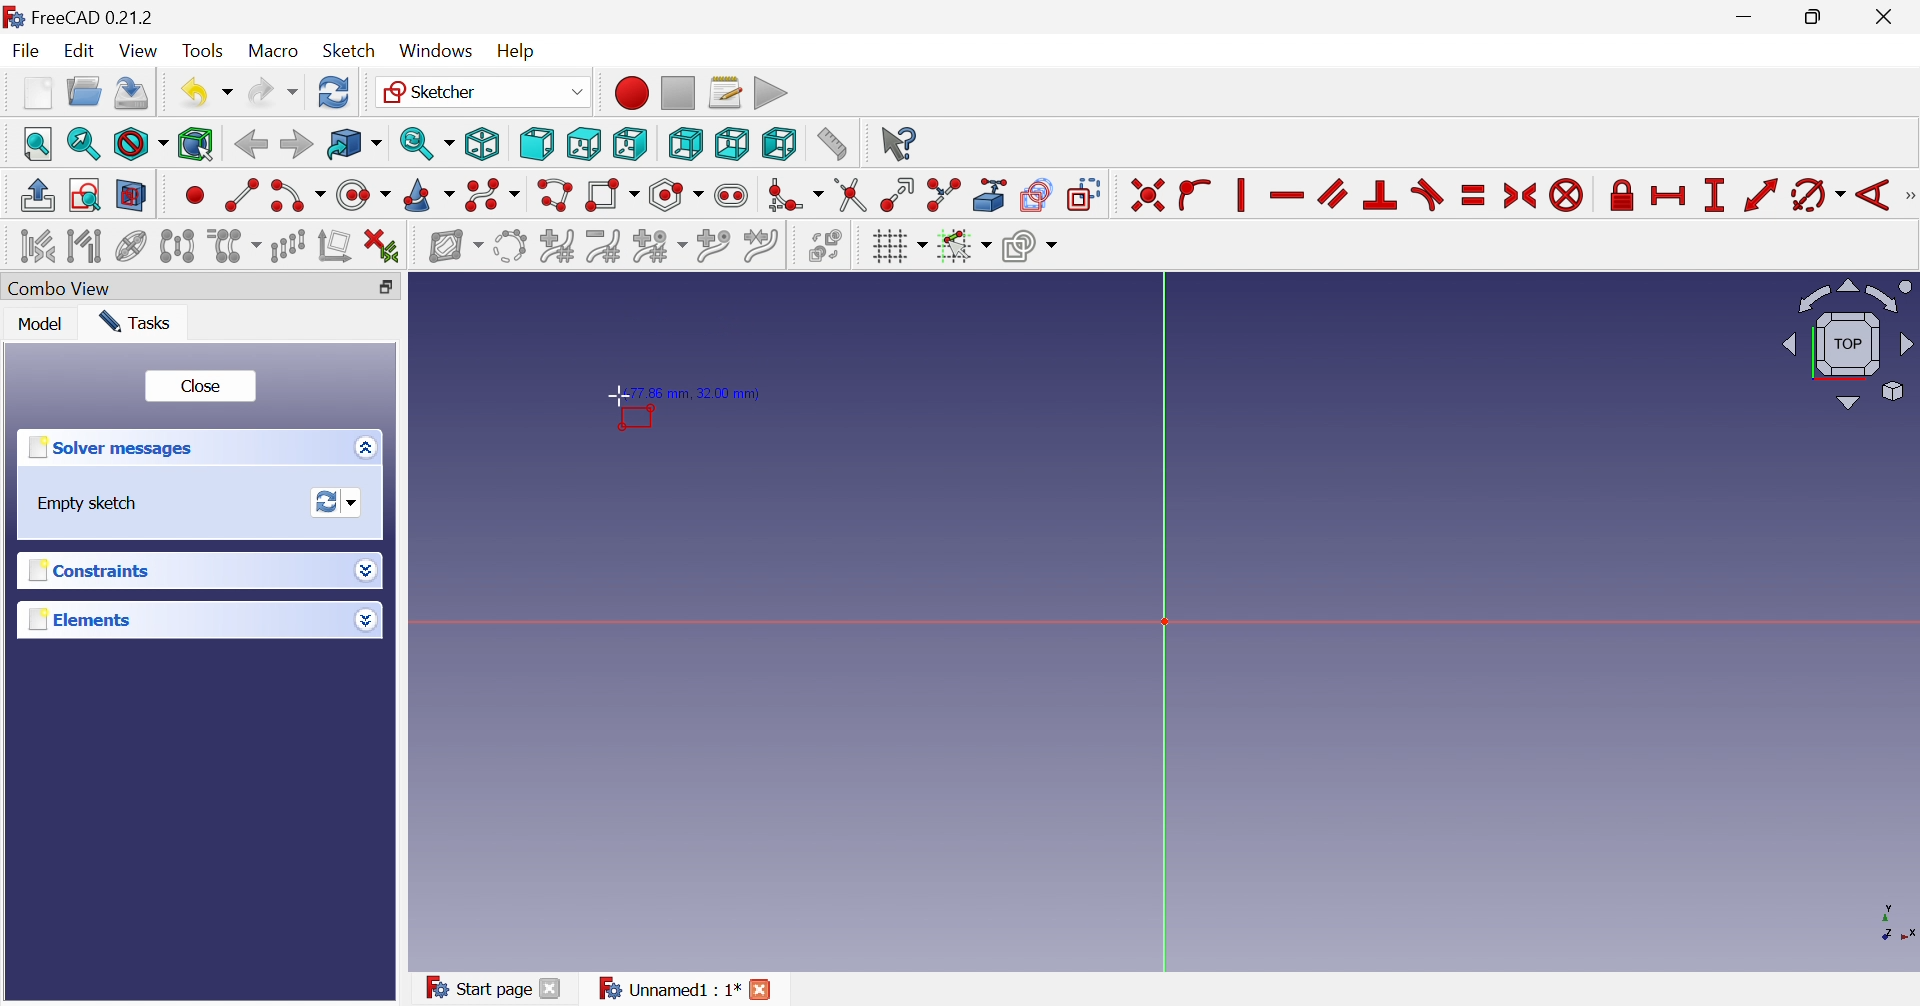 This screenshot has height=1006, width=1920. What do you see at coordinates (477, 986) in the screenshot?
I see `Start page` at bounding box center [477, 986].